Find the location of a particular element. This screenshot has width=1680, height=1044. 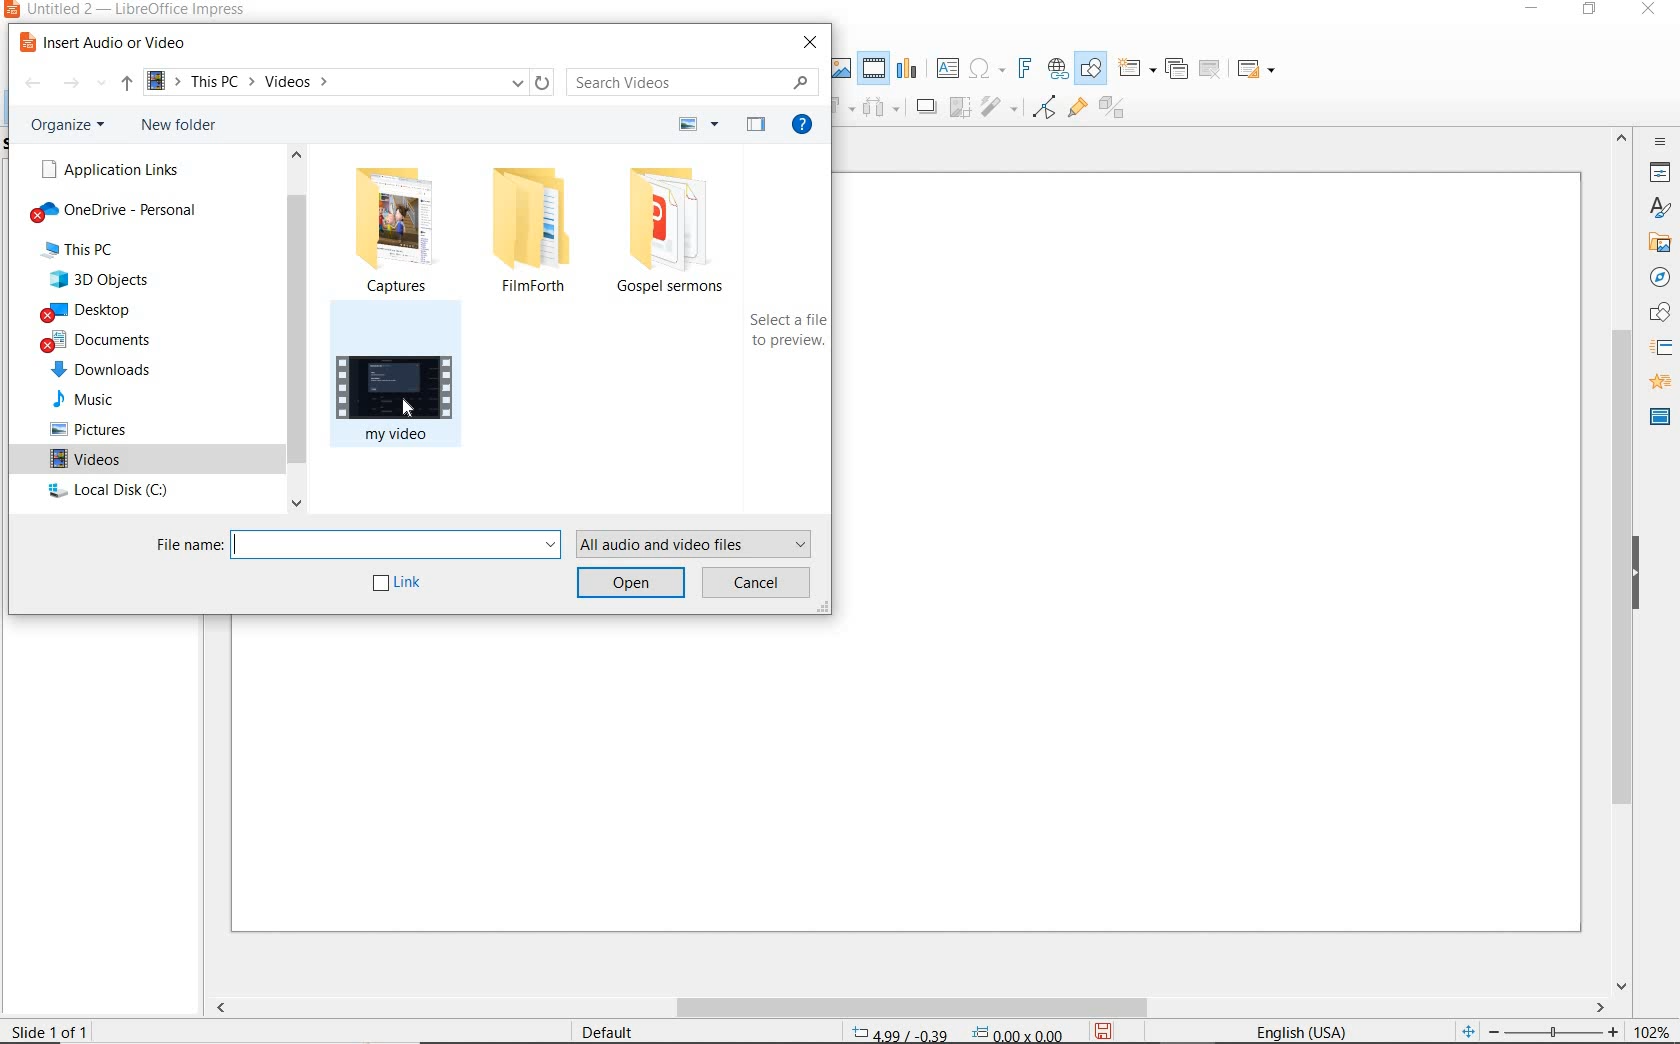

documents is located at coordinates (101, 342).